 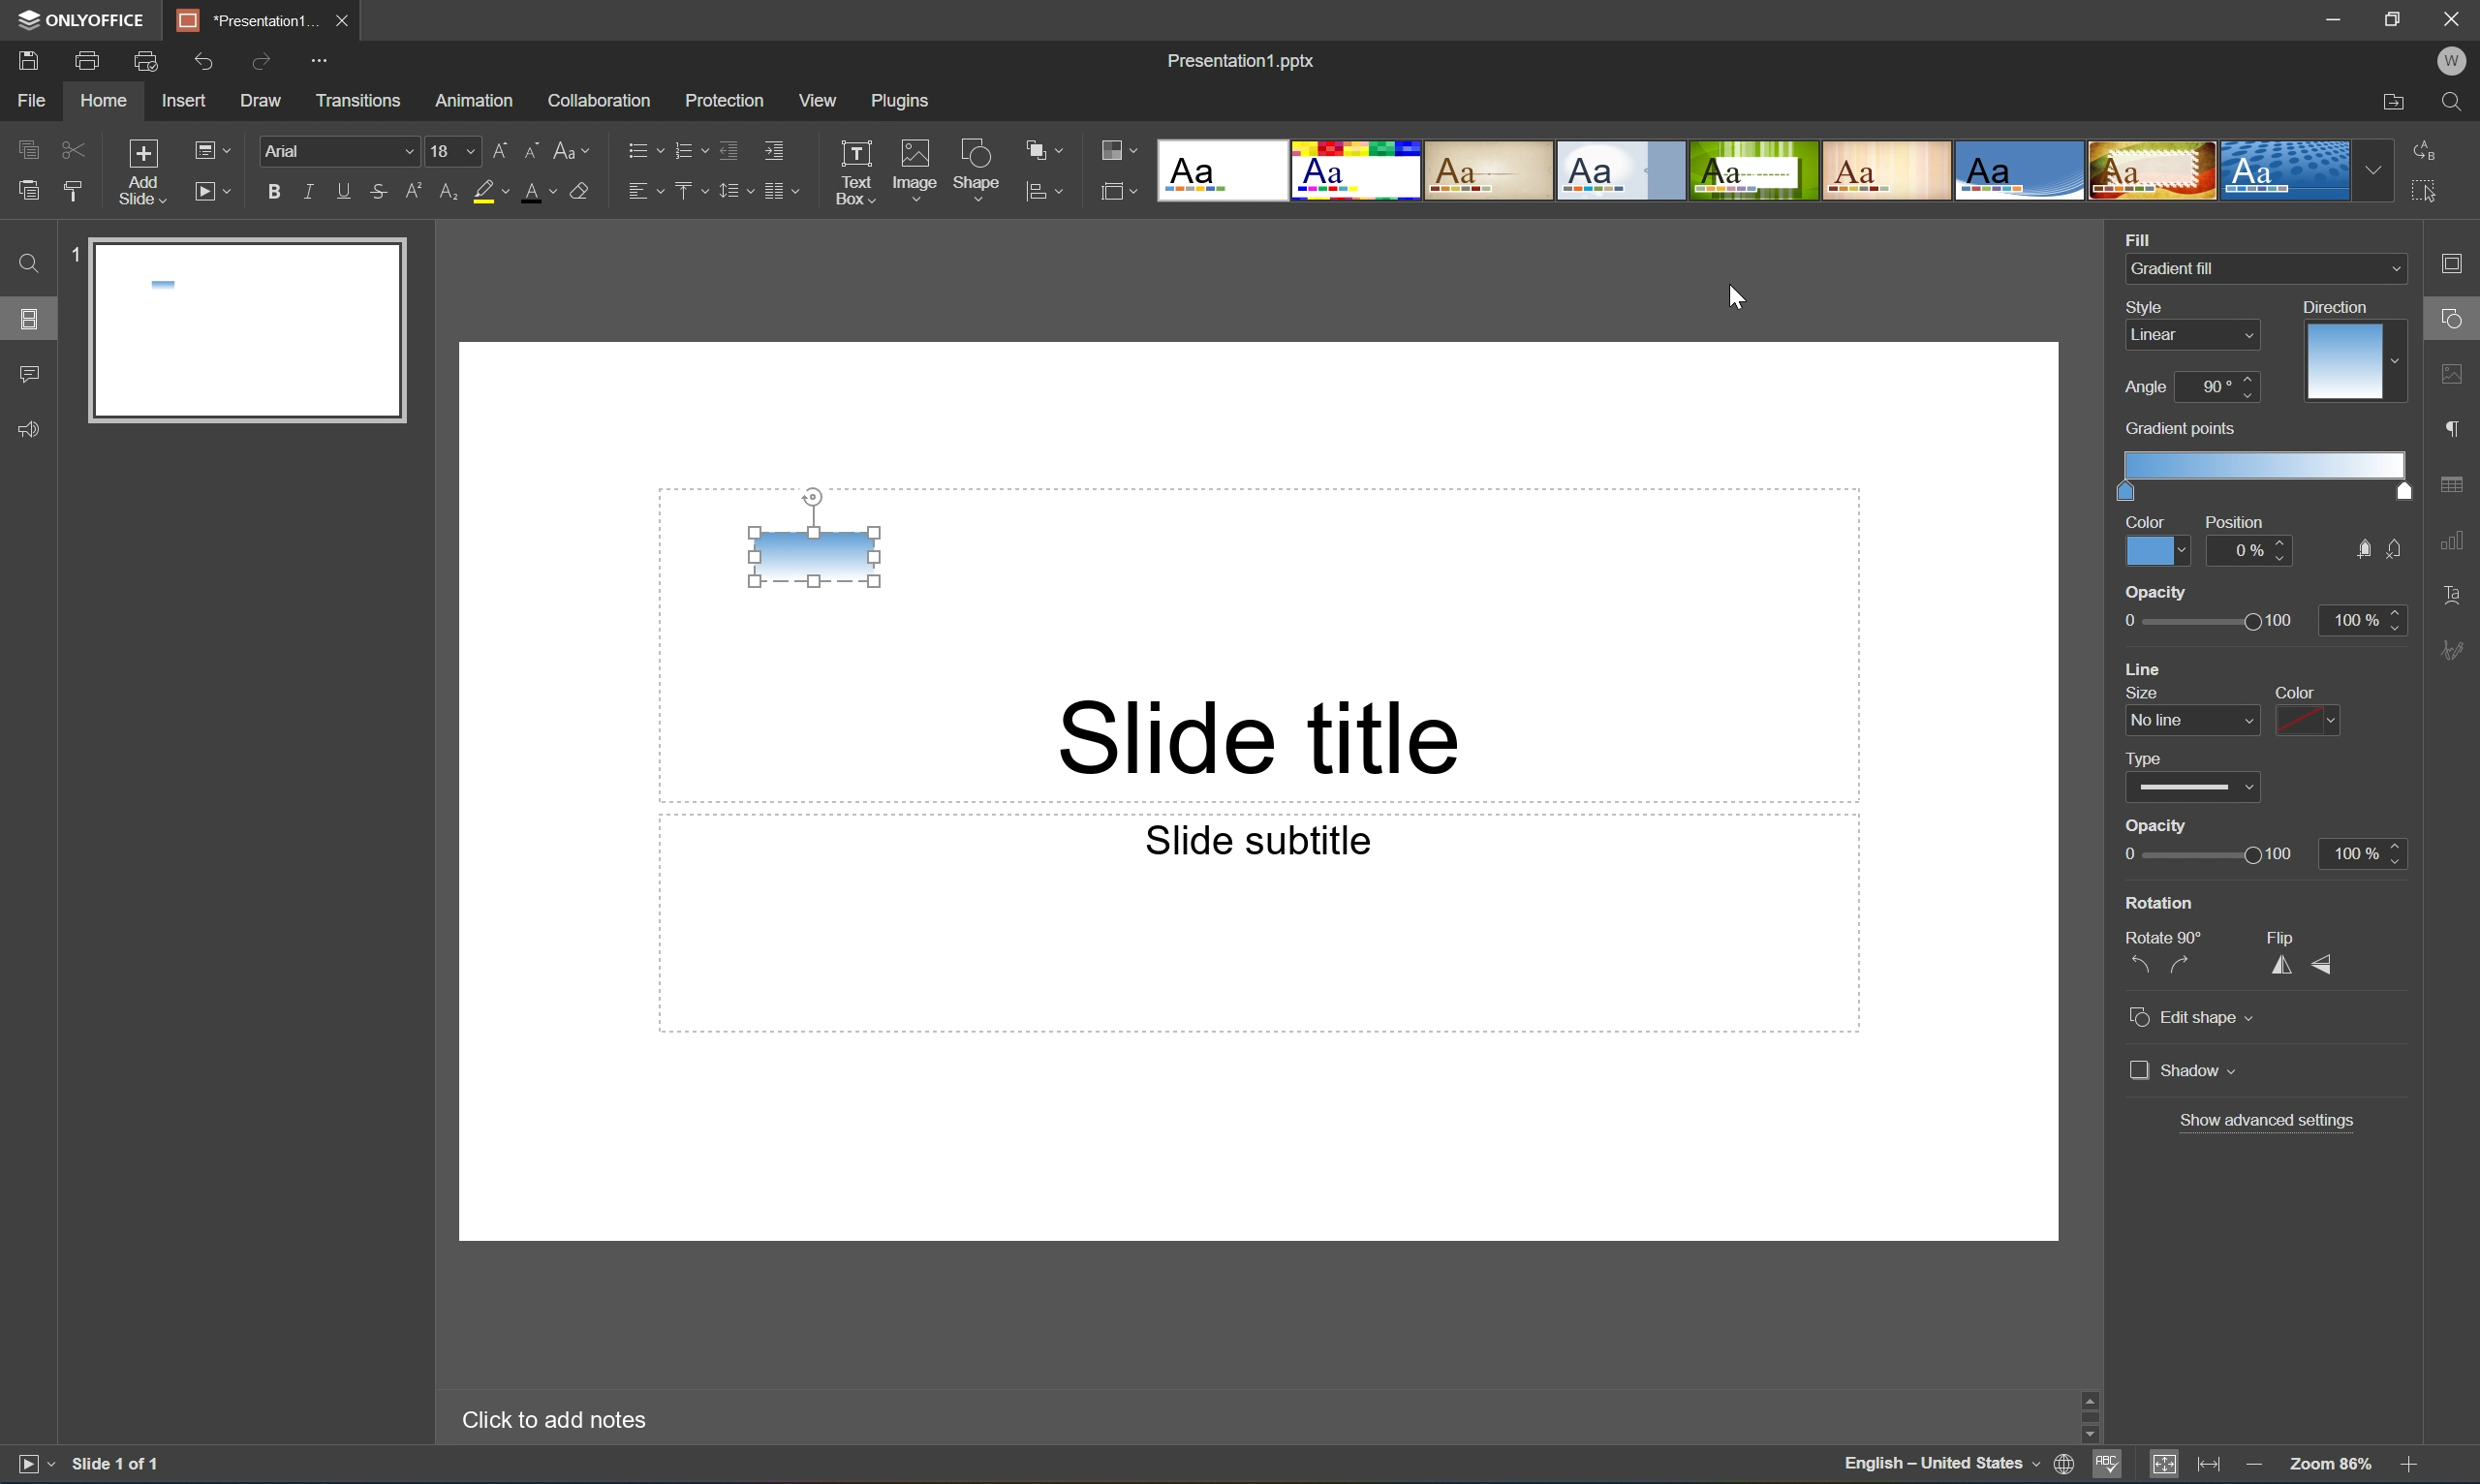 I want to click on Scroll Down, so click(x=2407, y=1435).